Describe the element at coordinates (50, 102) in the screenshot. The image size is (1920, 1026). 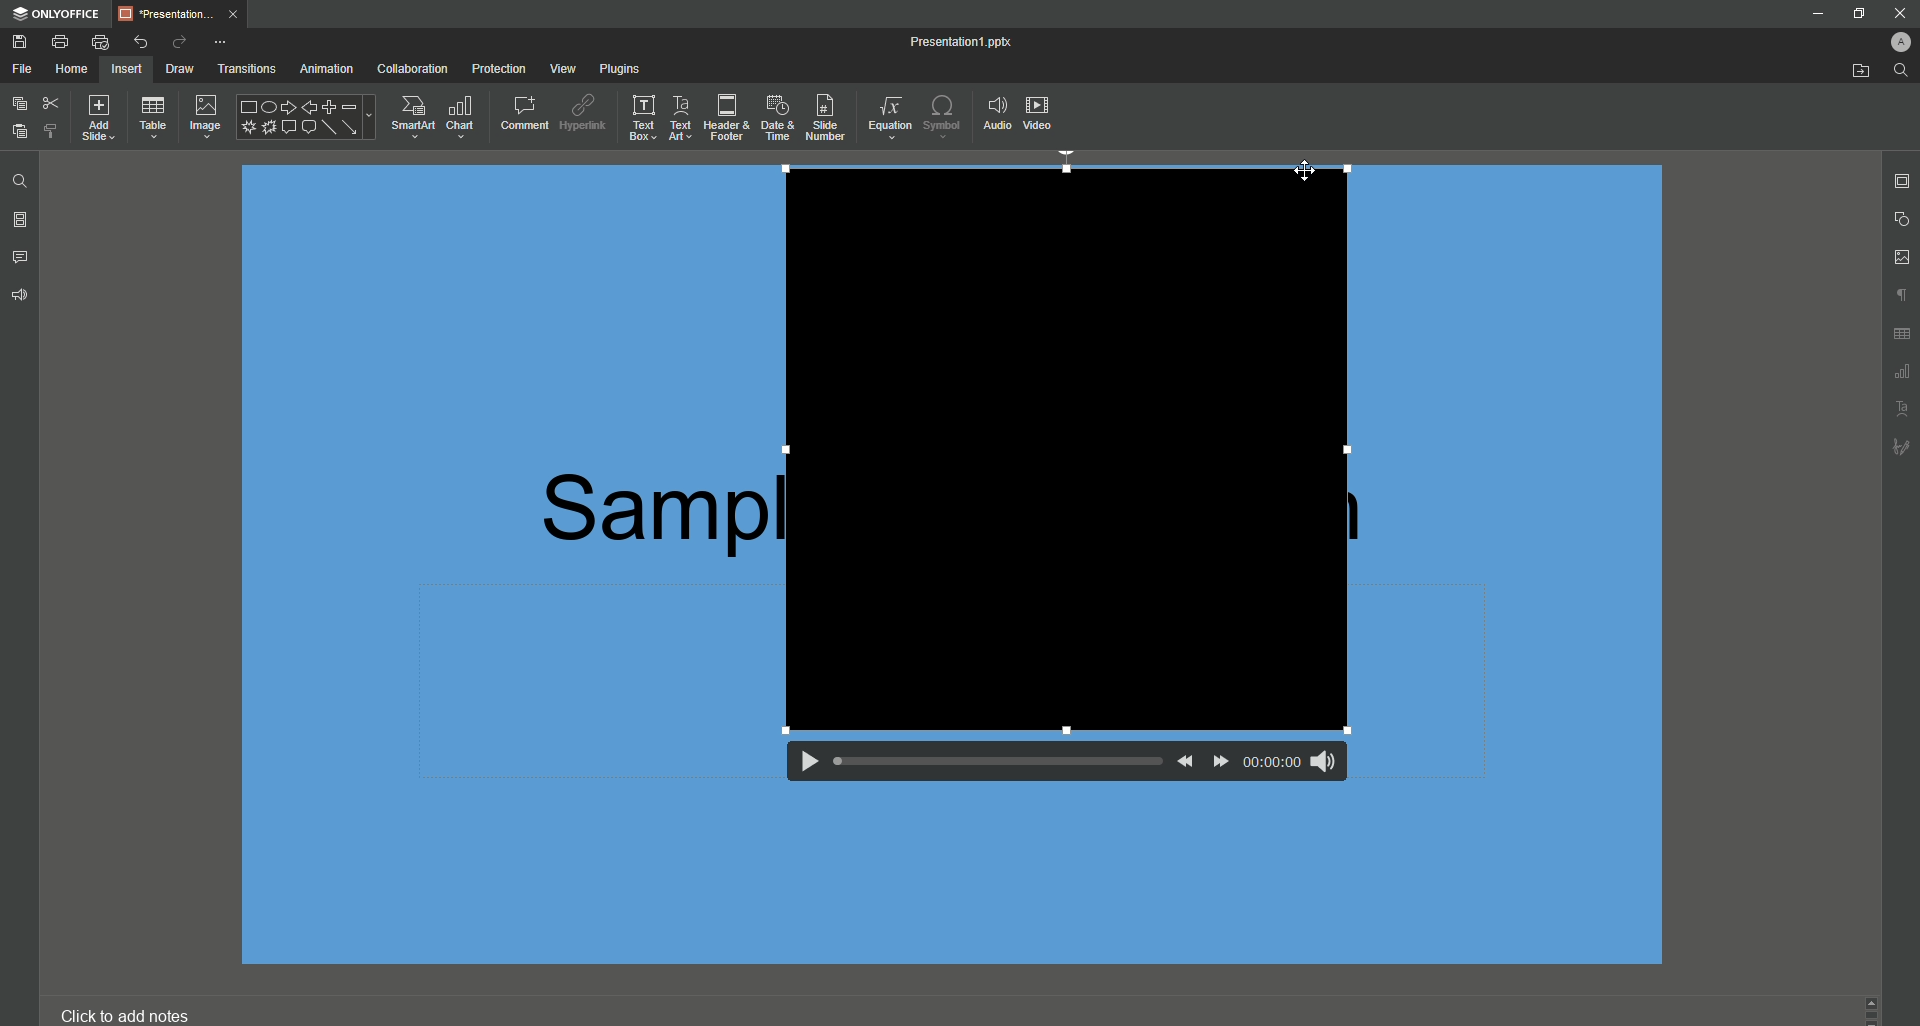
I see `Cut` at that location.